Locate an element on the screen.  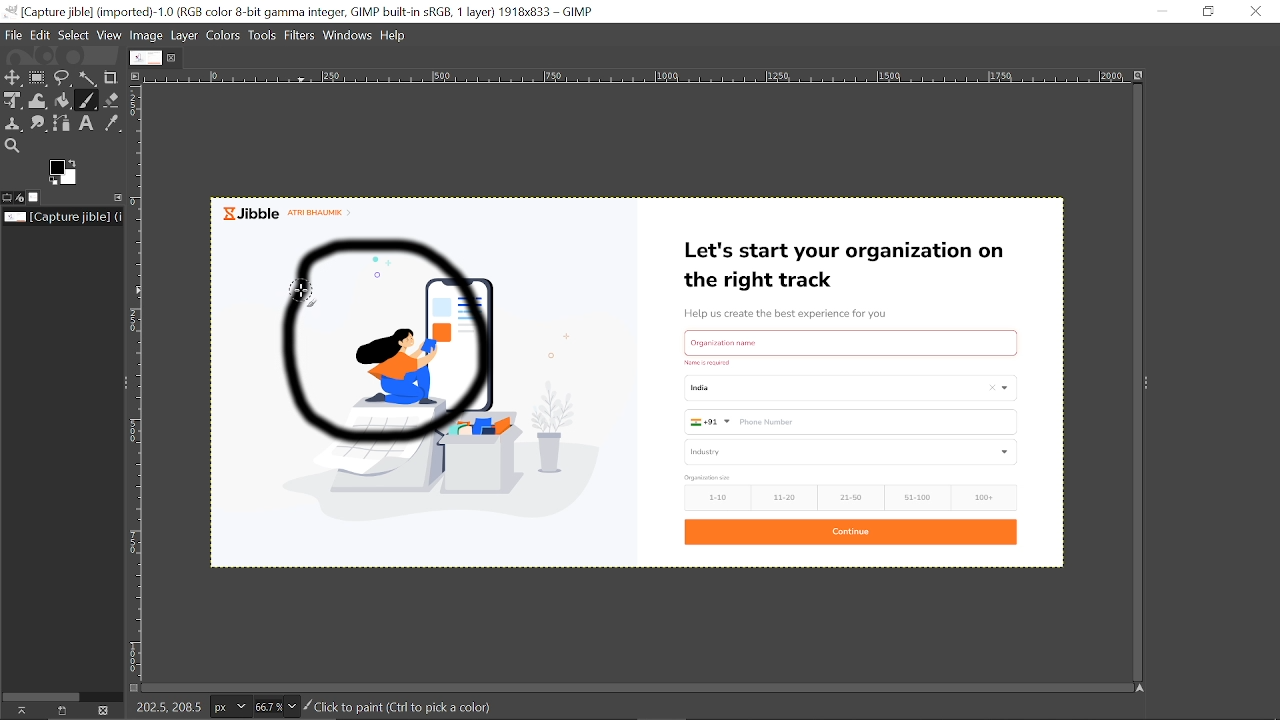
Select is located at coordinates (74, 36).